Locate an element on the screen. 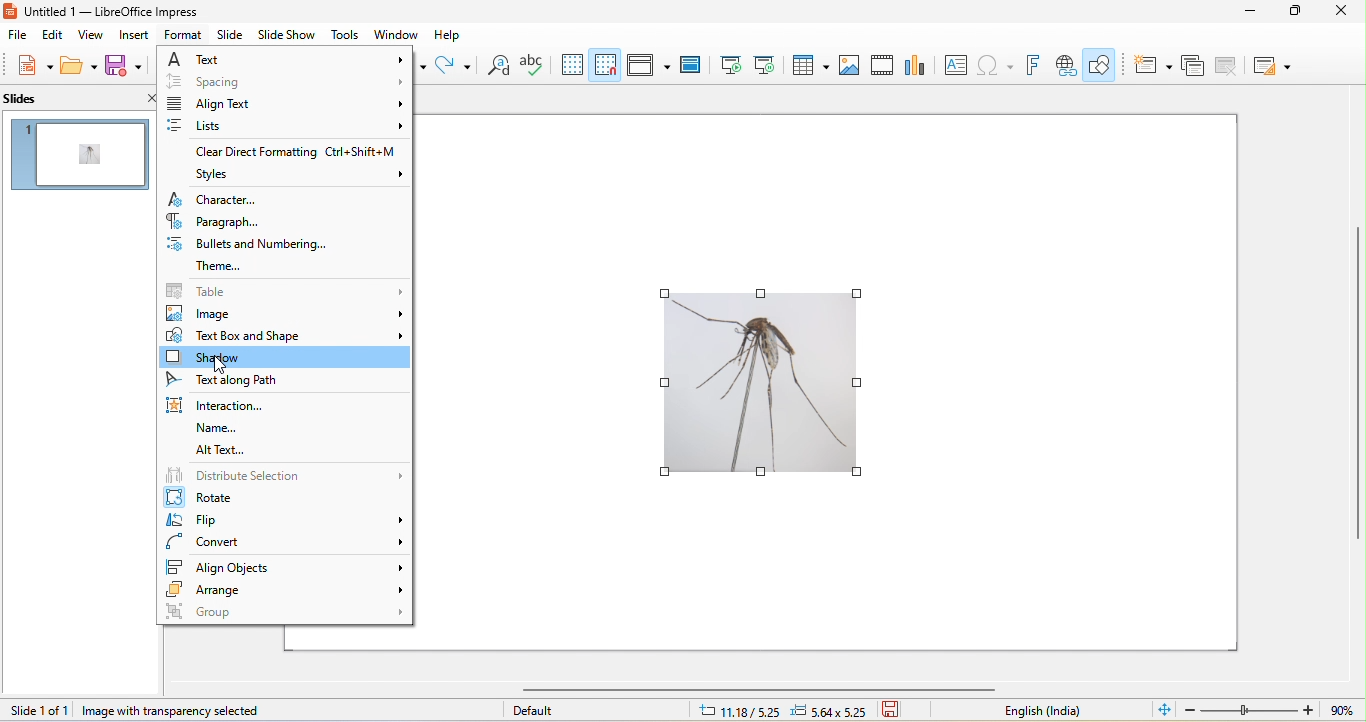 The image size is (1366, 722). paragraph is located at coordinates (226, 221).